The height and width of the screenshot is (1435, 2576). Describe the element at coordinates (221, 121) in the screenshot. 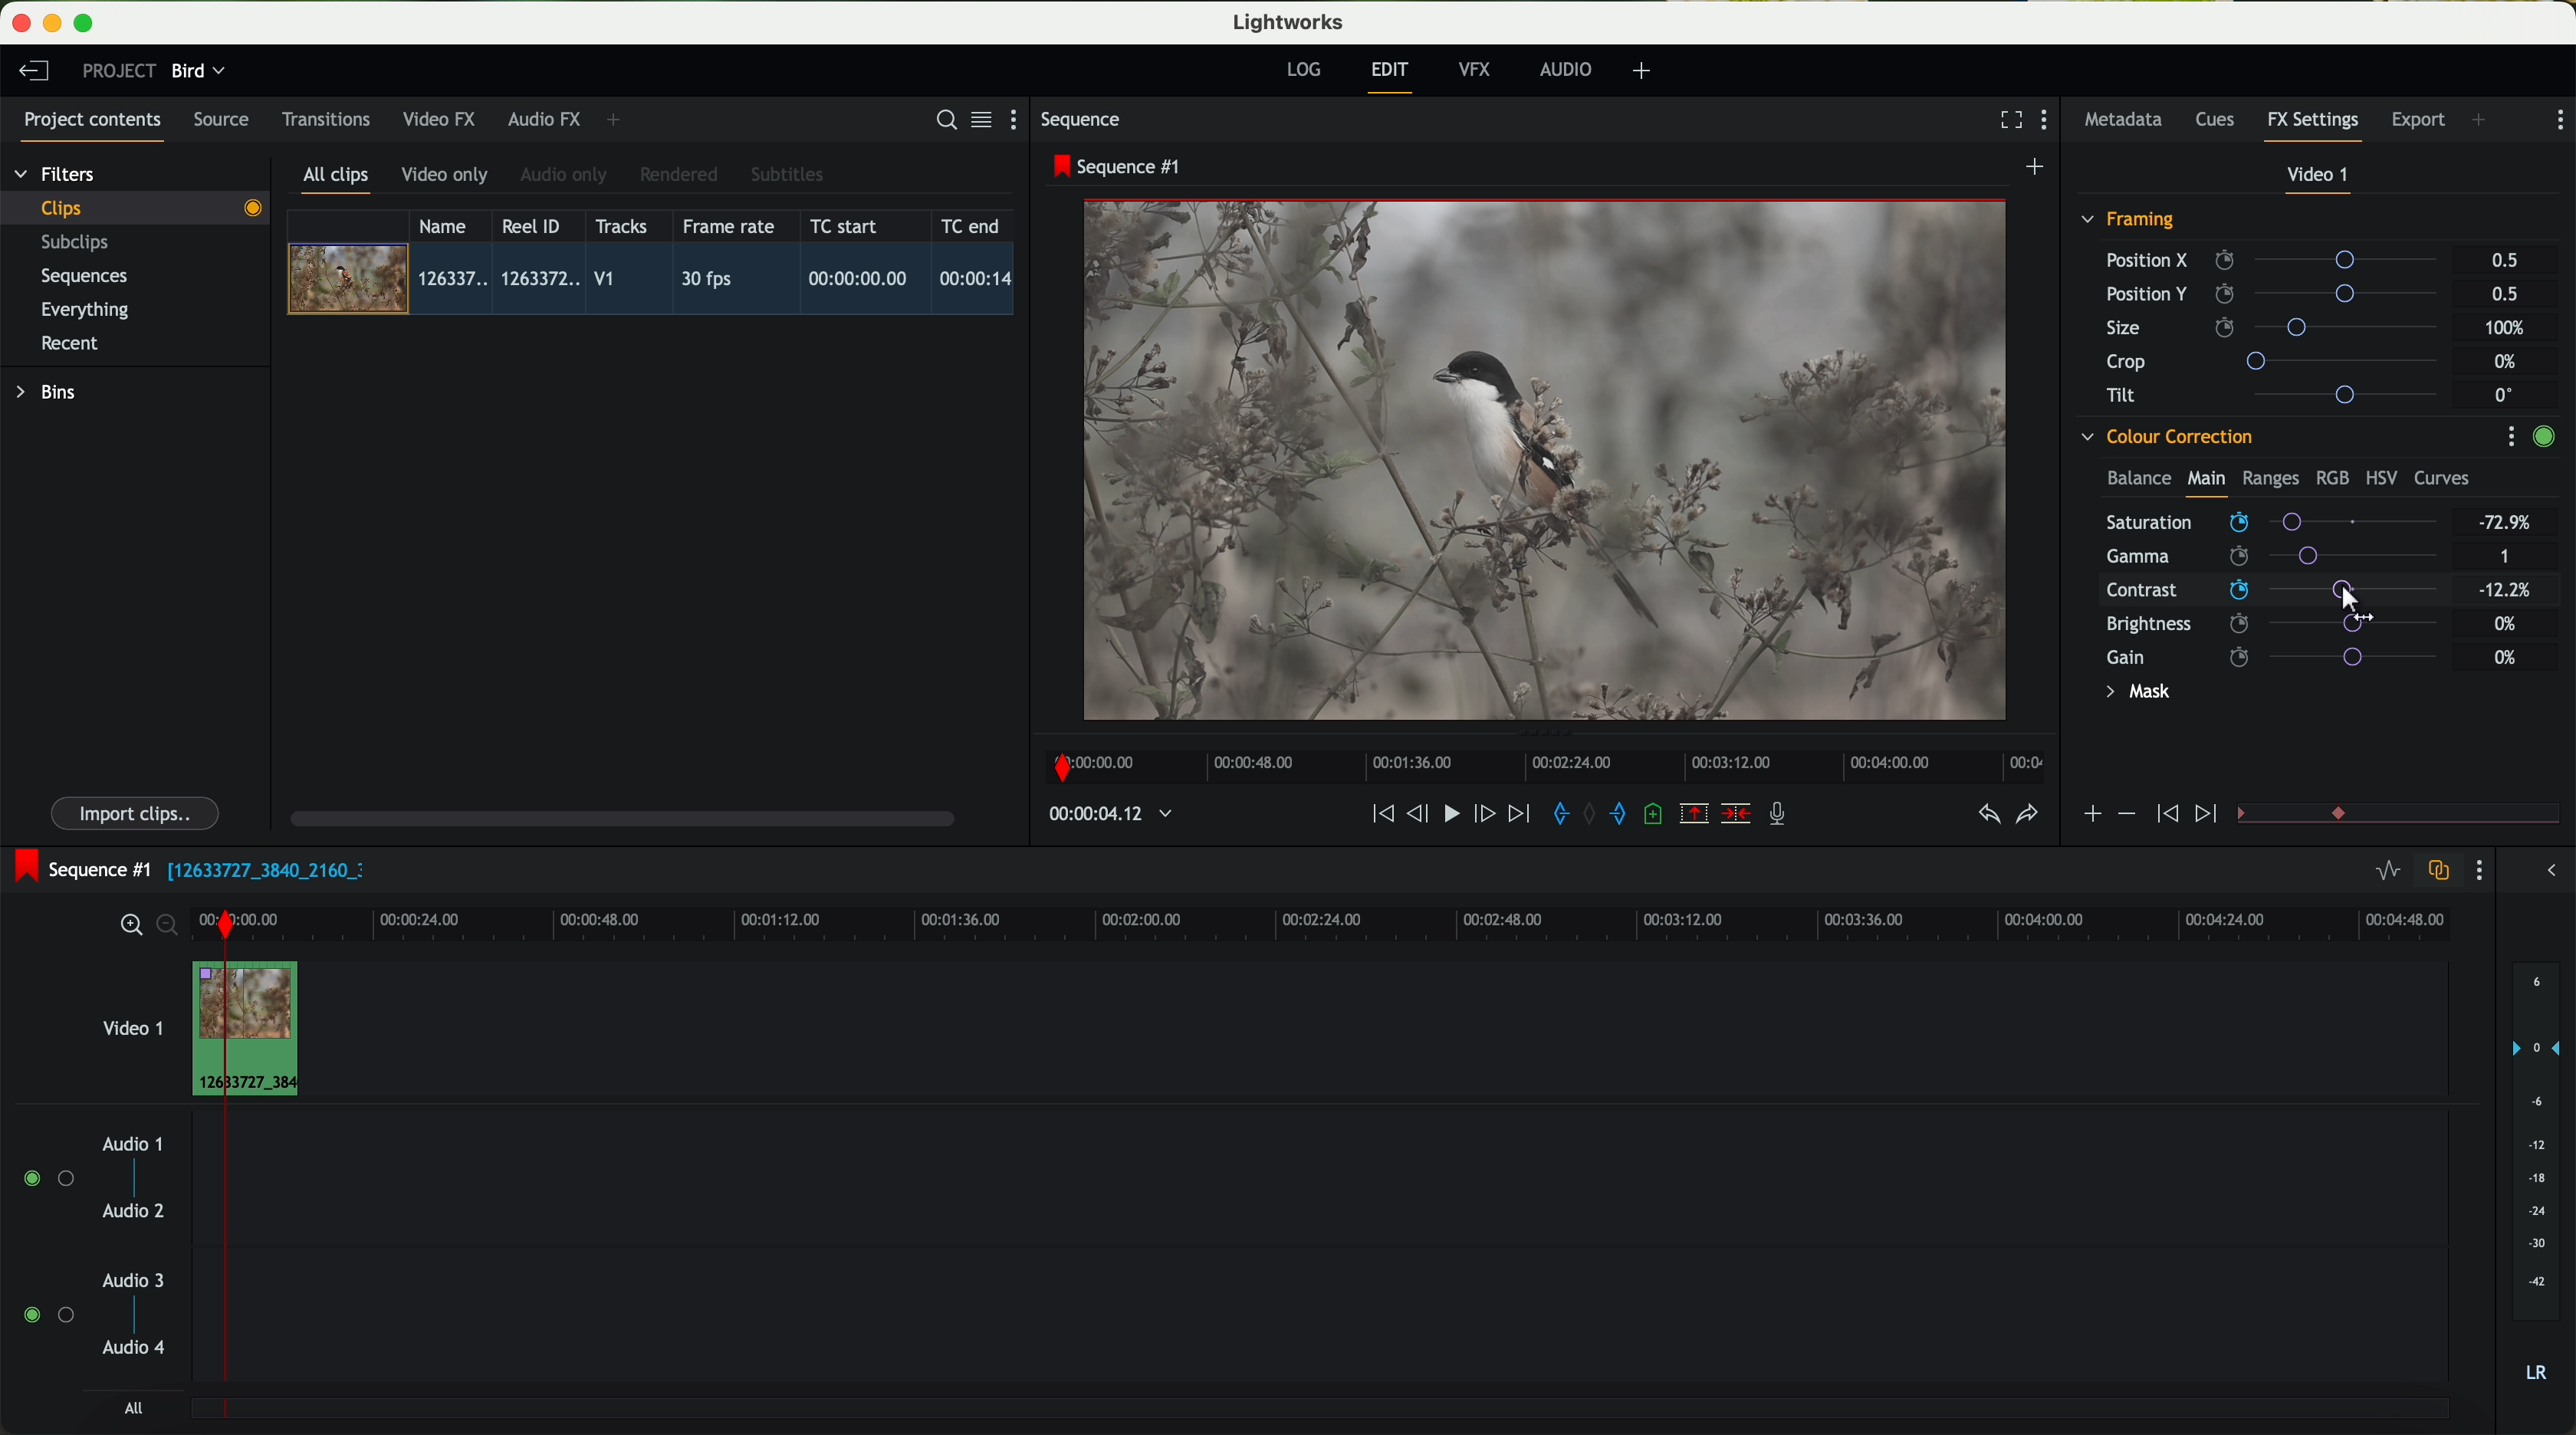

I see `source` at that location.